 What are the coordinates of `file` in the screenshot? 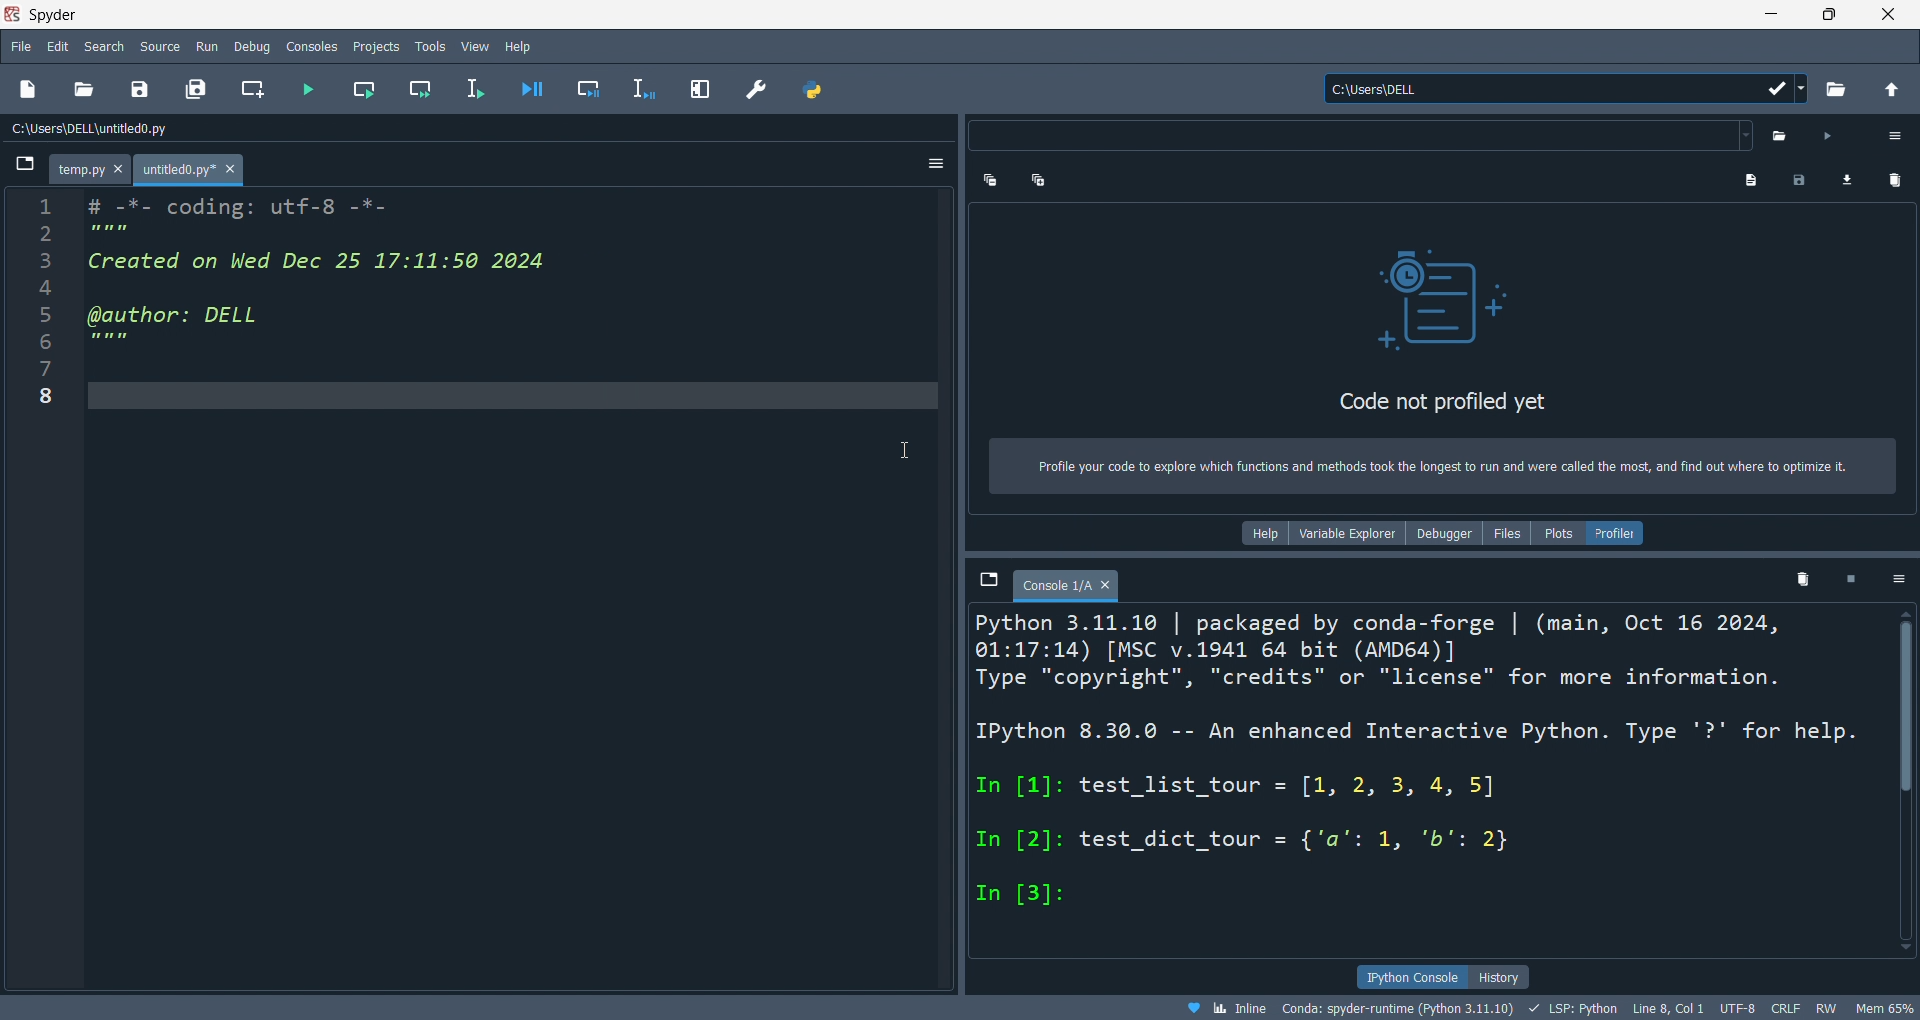 It's located at (23, 49).